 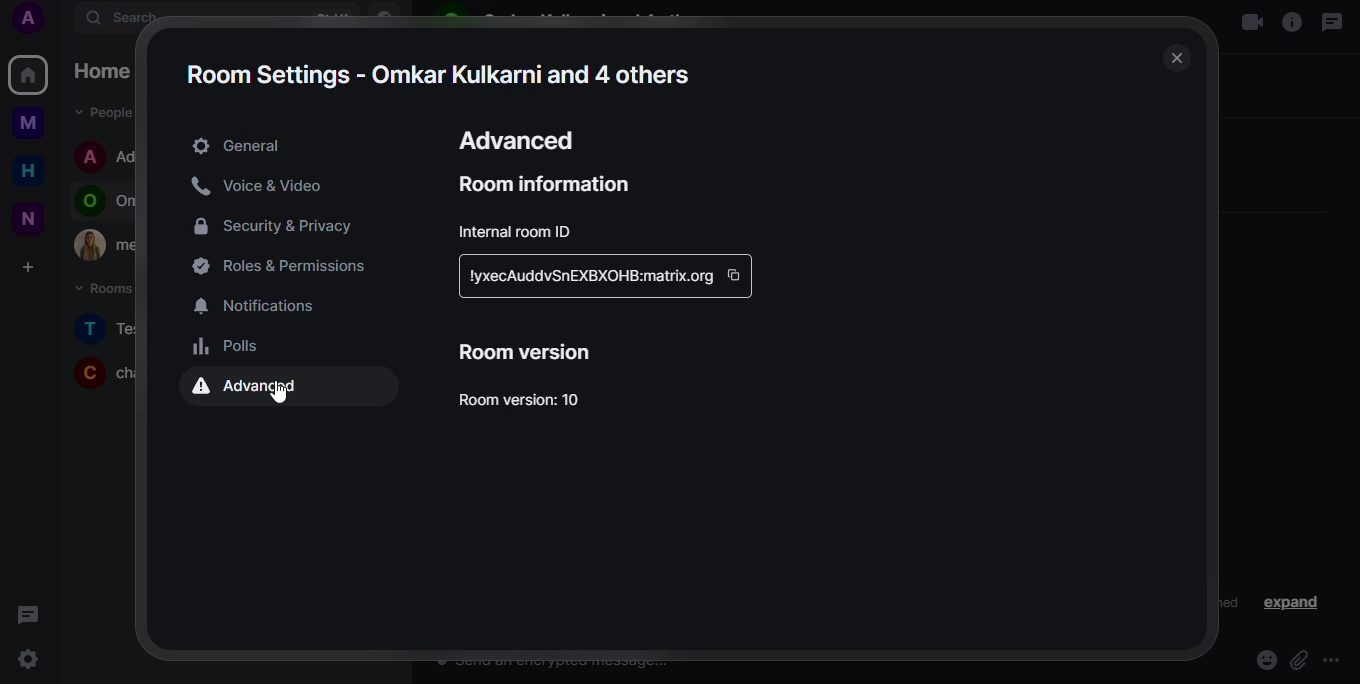 I want to click on general, so click(x=241, y=146).